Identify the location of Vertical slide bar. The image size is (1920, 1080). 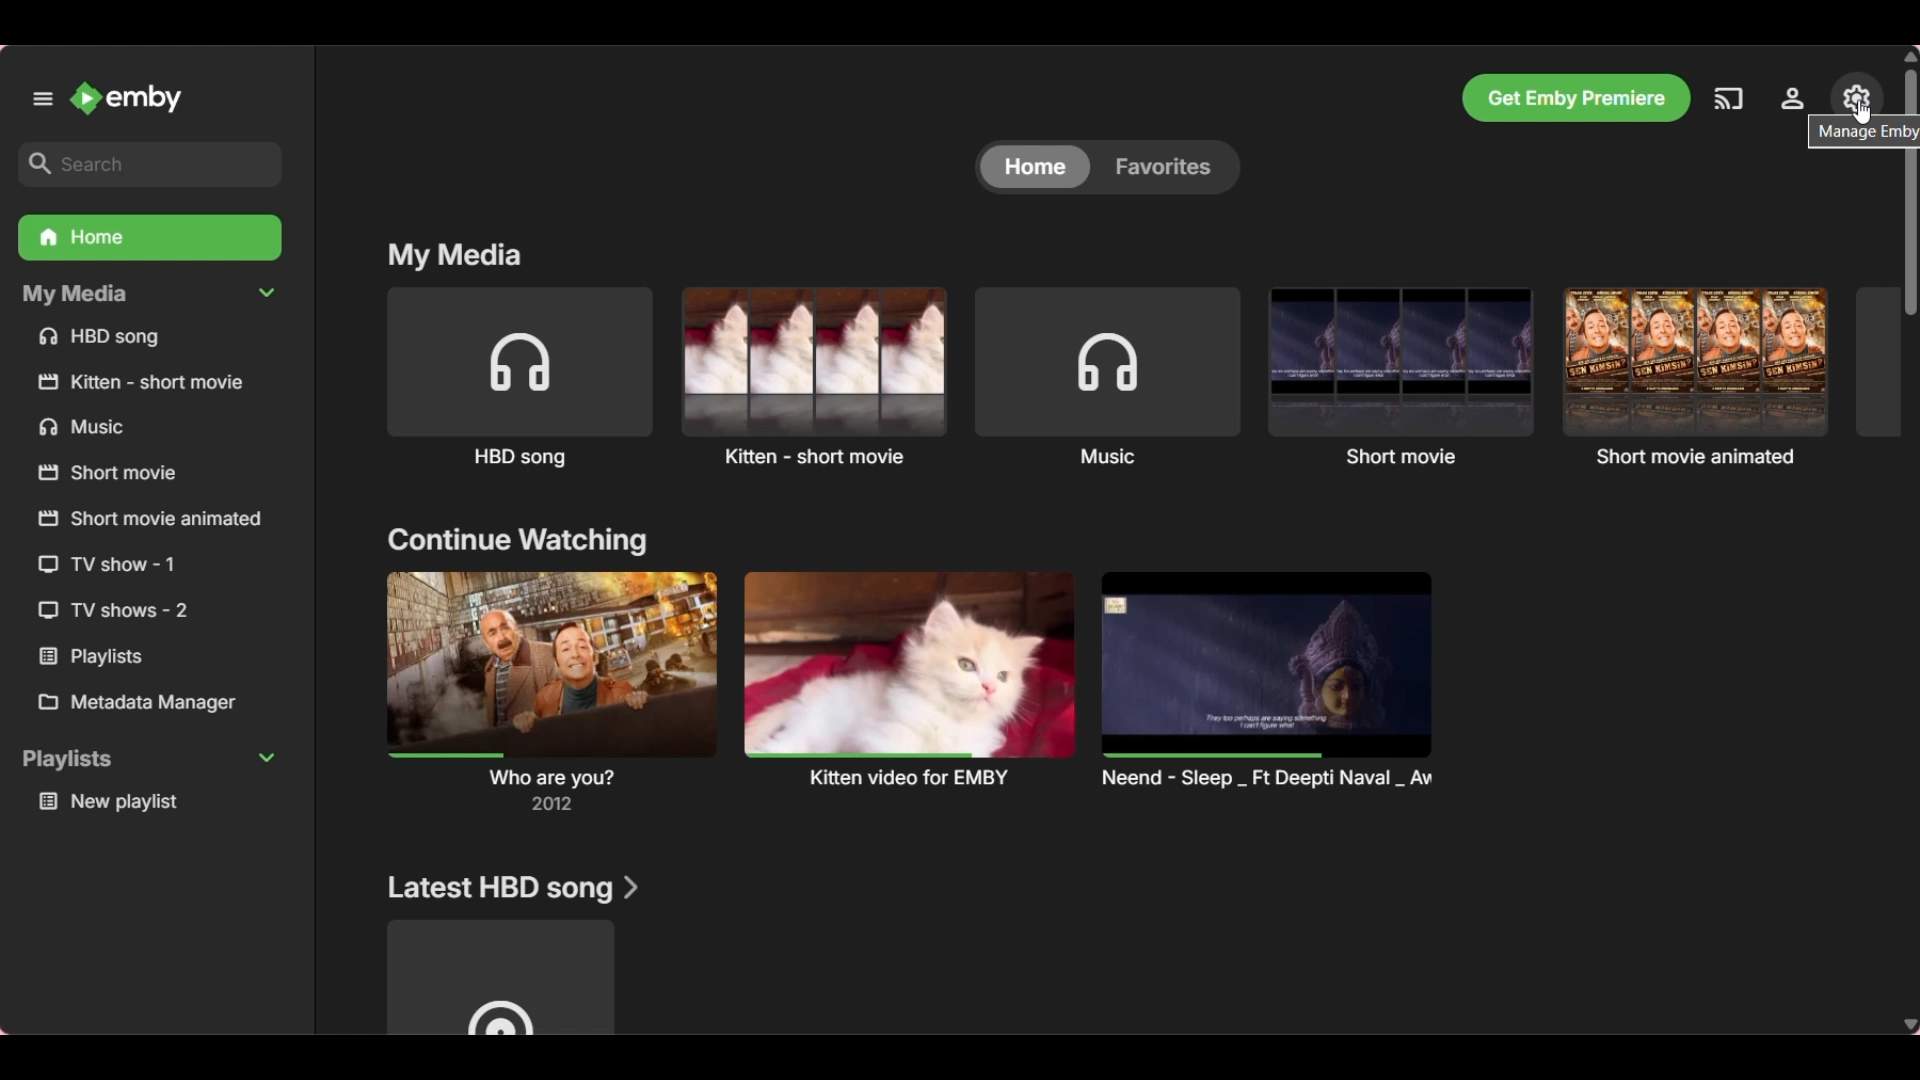
(1911, 193).